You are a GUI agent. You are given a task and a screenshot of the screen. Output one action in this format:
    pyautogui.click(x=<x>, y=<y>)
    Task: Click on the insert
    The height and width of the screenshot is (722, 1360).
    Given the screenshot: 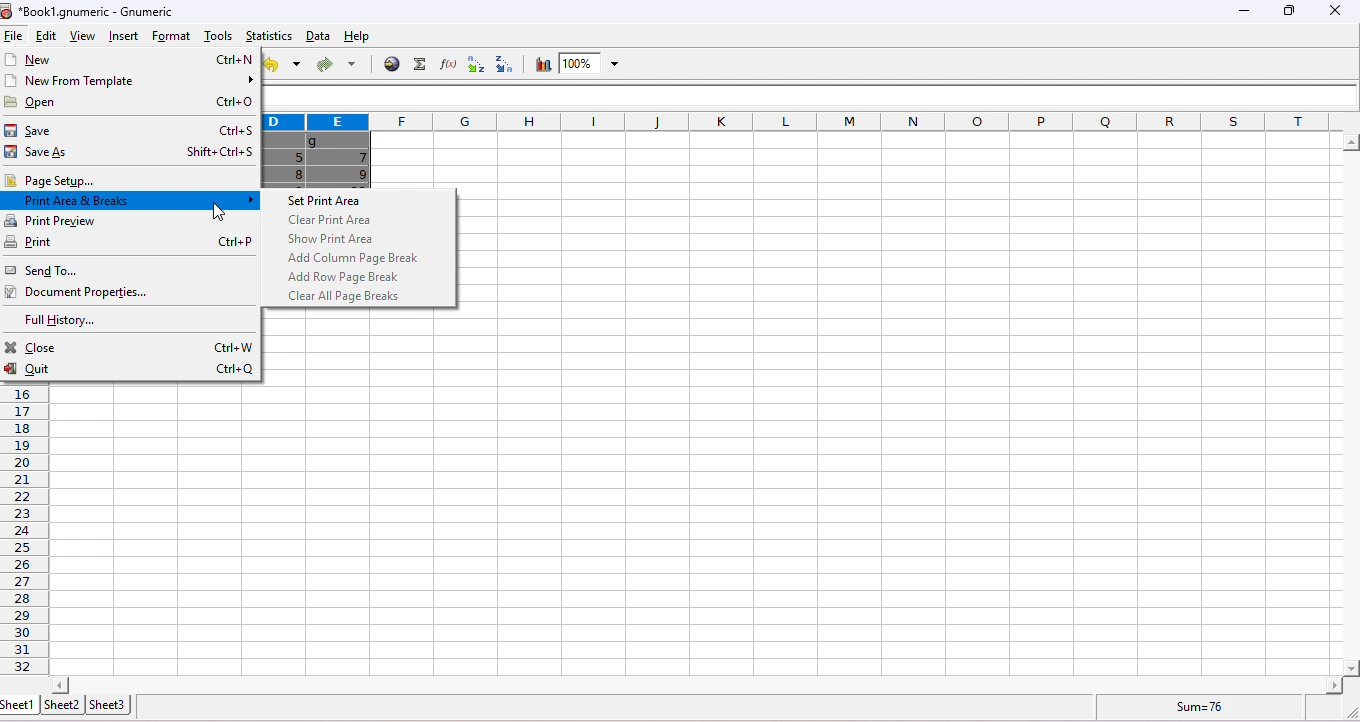 What is the action you would take?
    pyautogui.click(x=121, y=36)
    